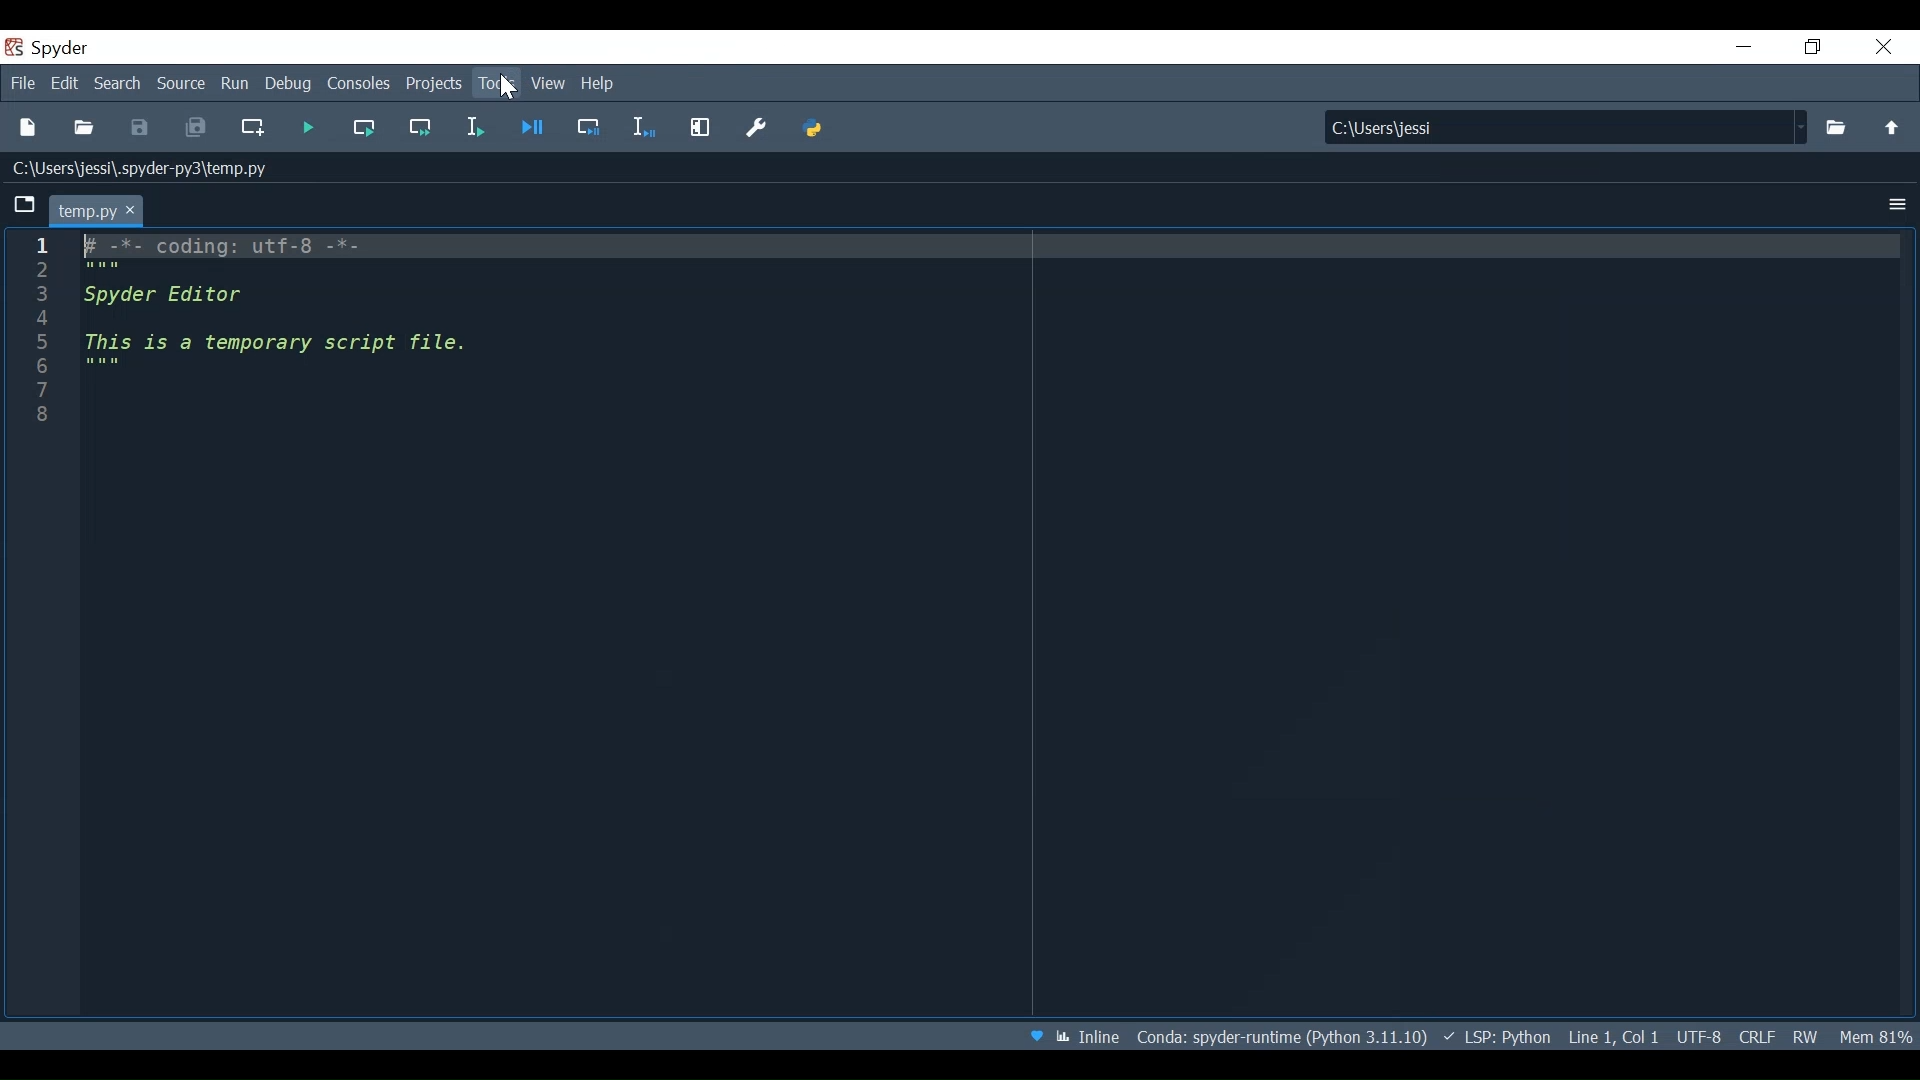  What do you see at coordinates (700, 130) in the screenshot?
I see `Maximize current pane` at bounding box center [700, 130].